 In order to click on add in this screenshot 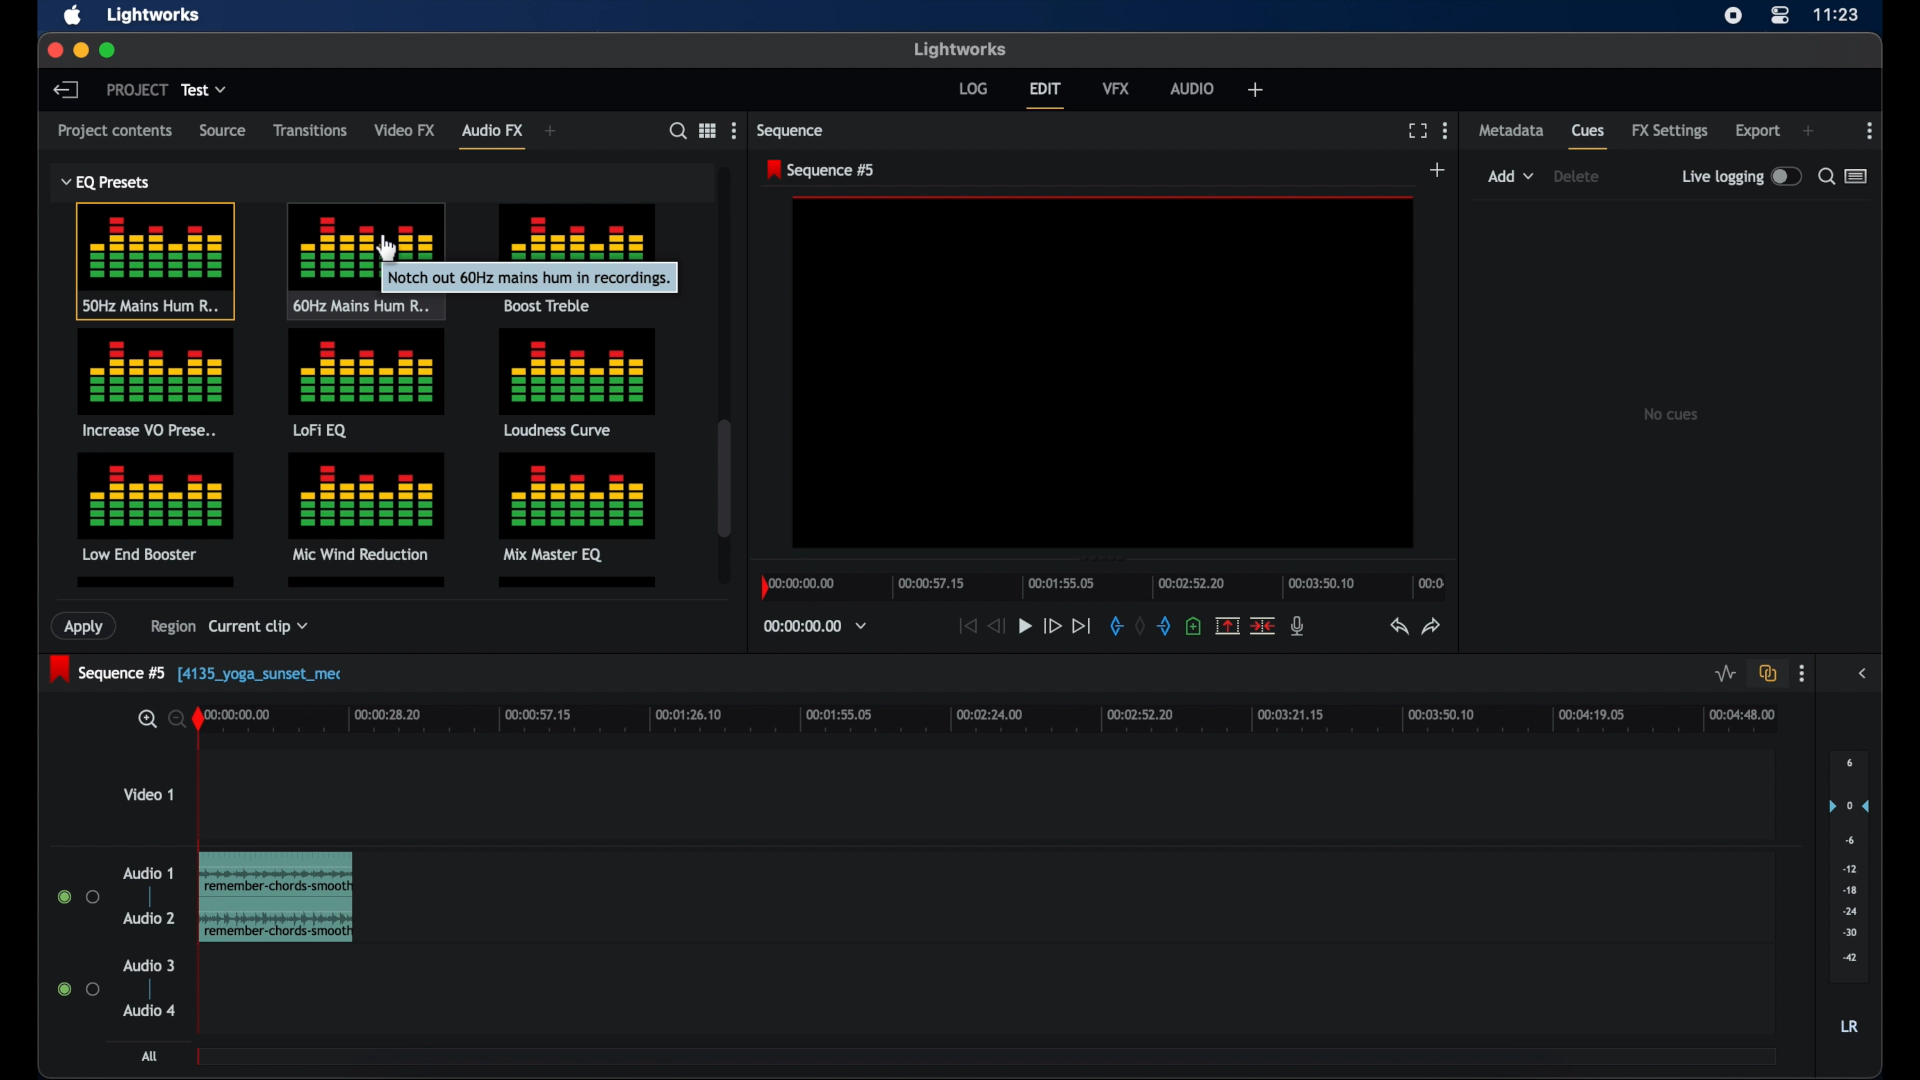, I will do `click(1438, 169)`.